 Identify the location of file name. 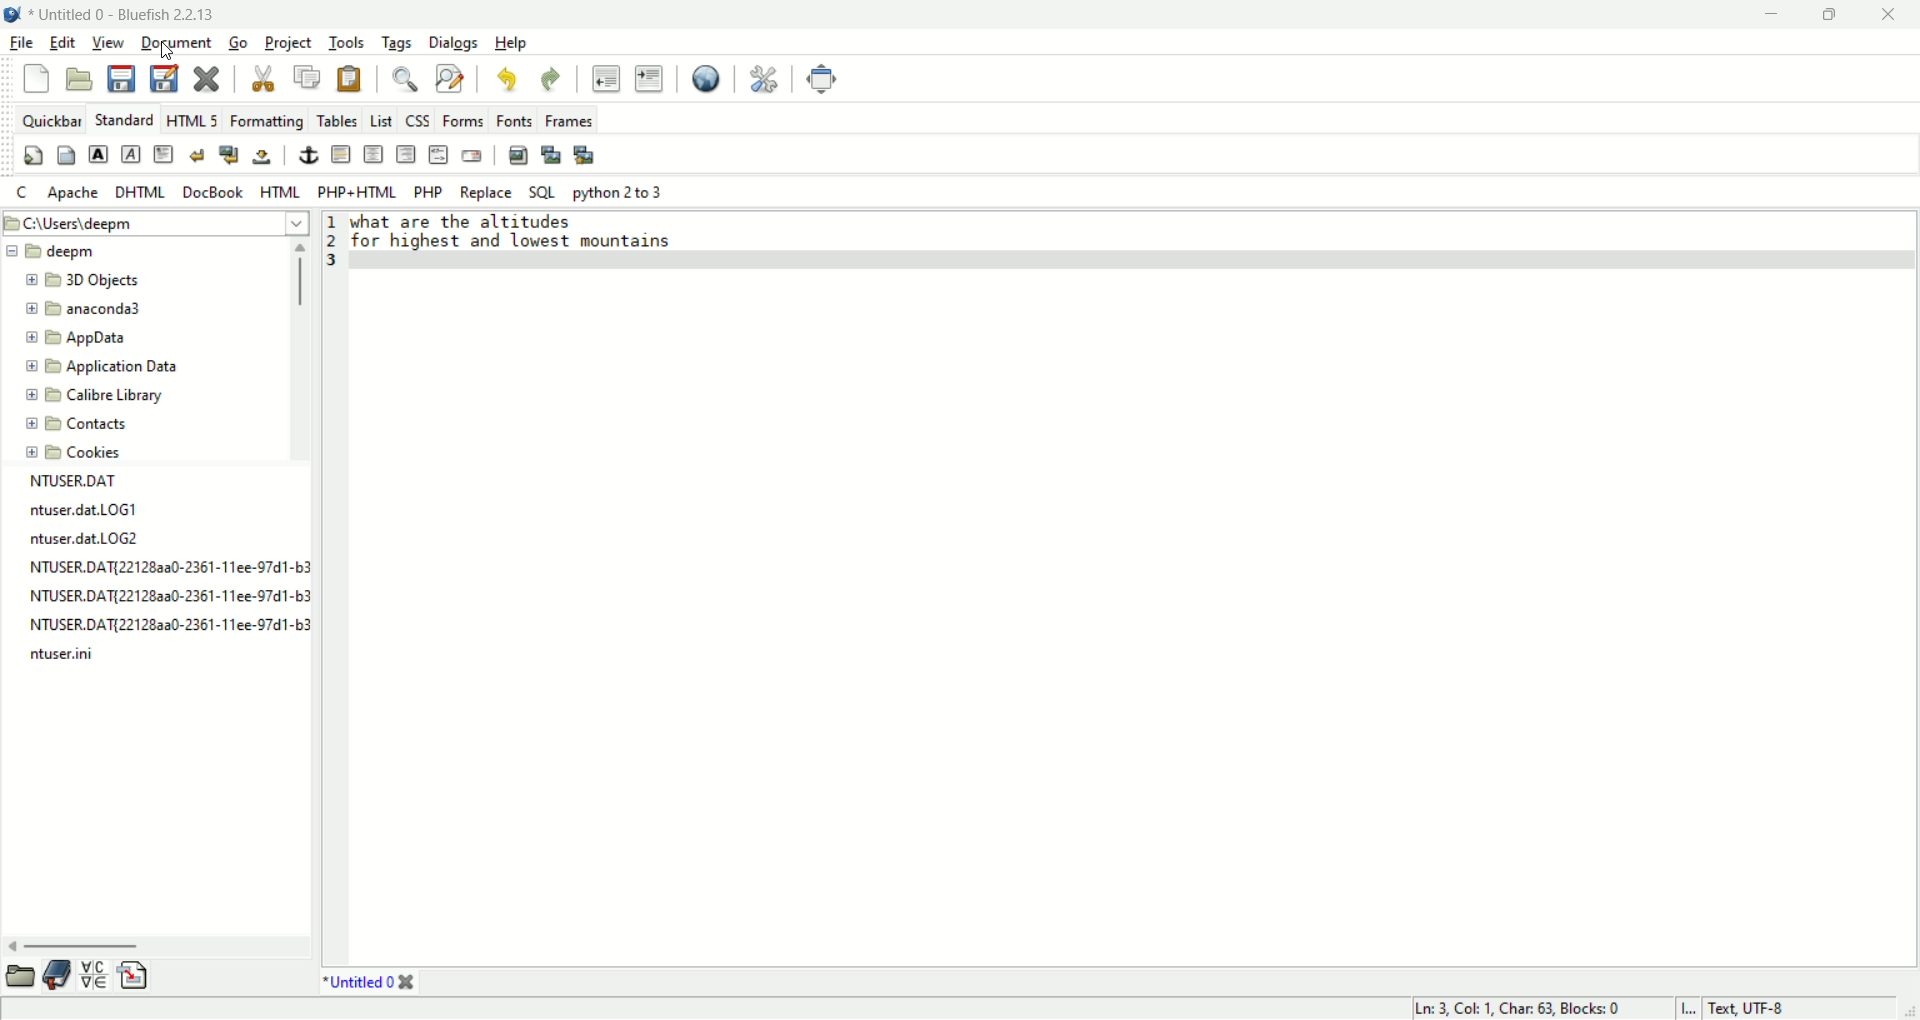
(70, 659).